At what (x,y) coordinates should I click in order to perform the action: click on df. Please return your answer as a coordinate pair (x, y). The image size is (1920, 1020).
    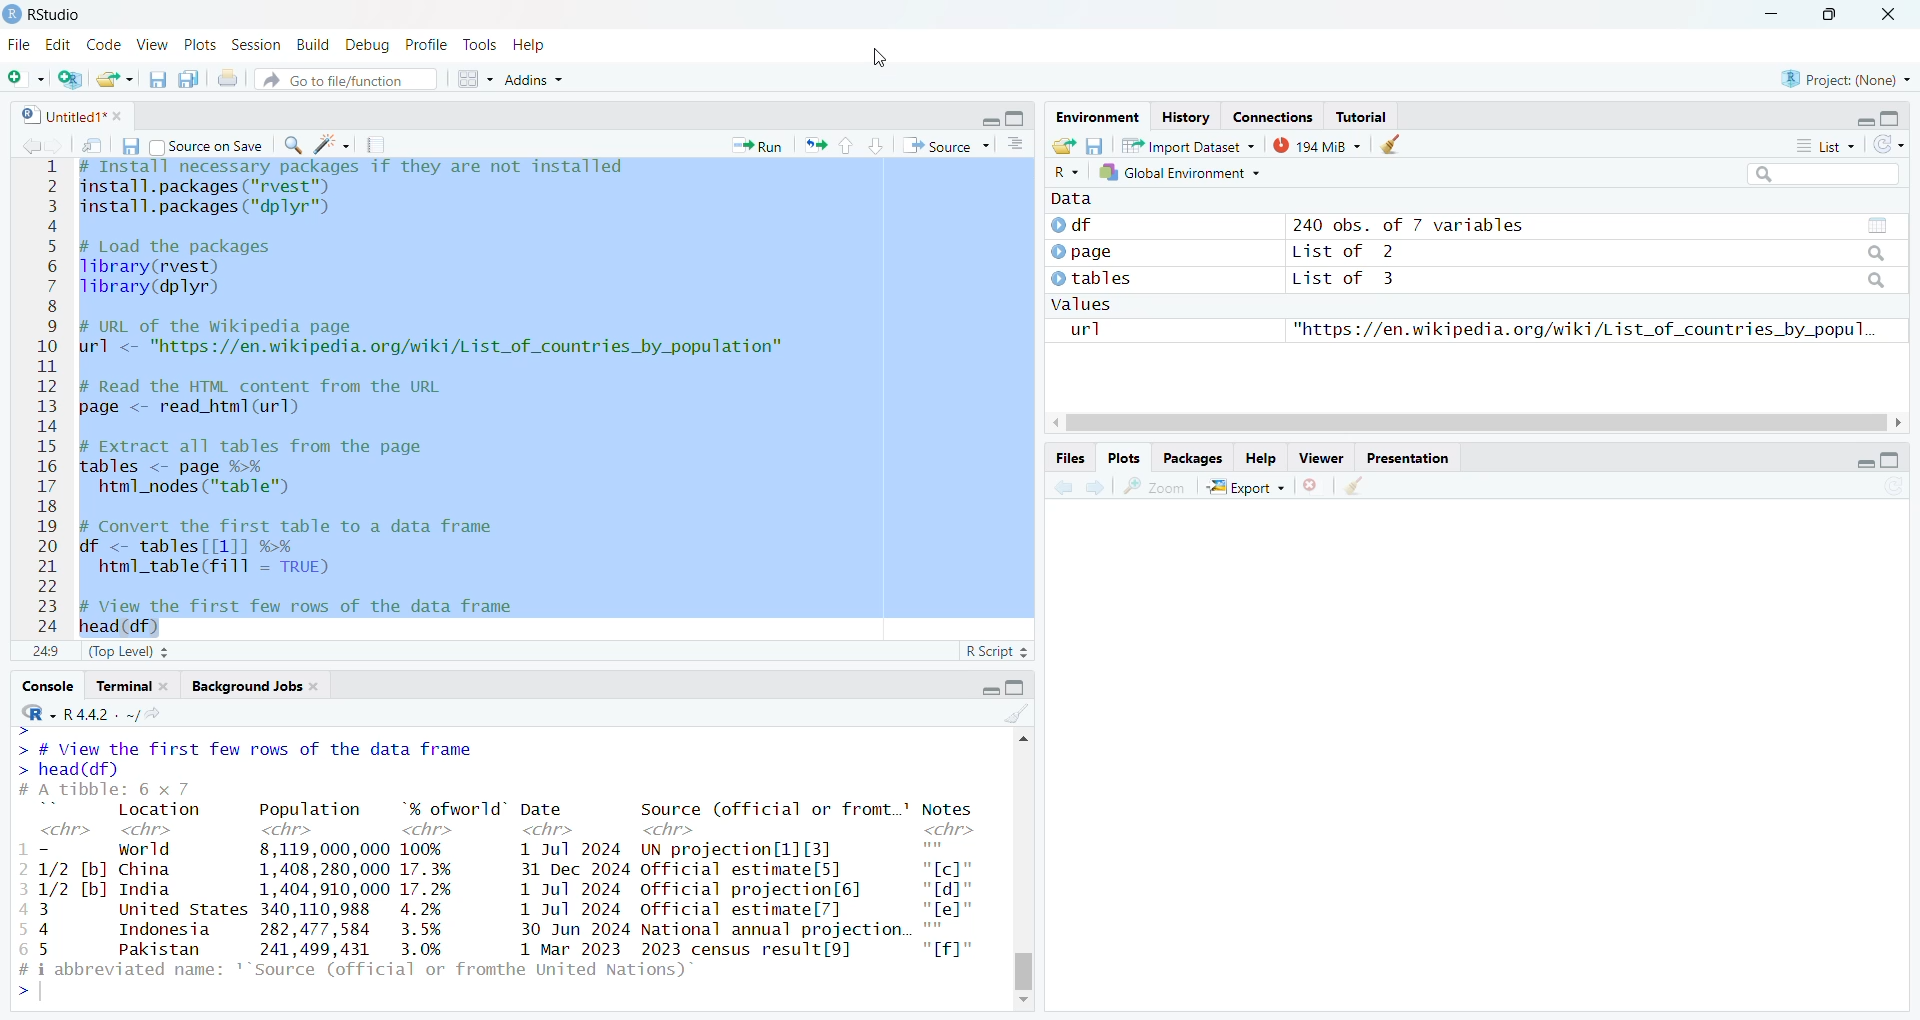
    Looking at the image, I should click on (1085, 225).